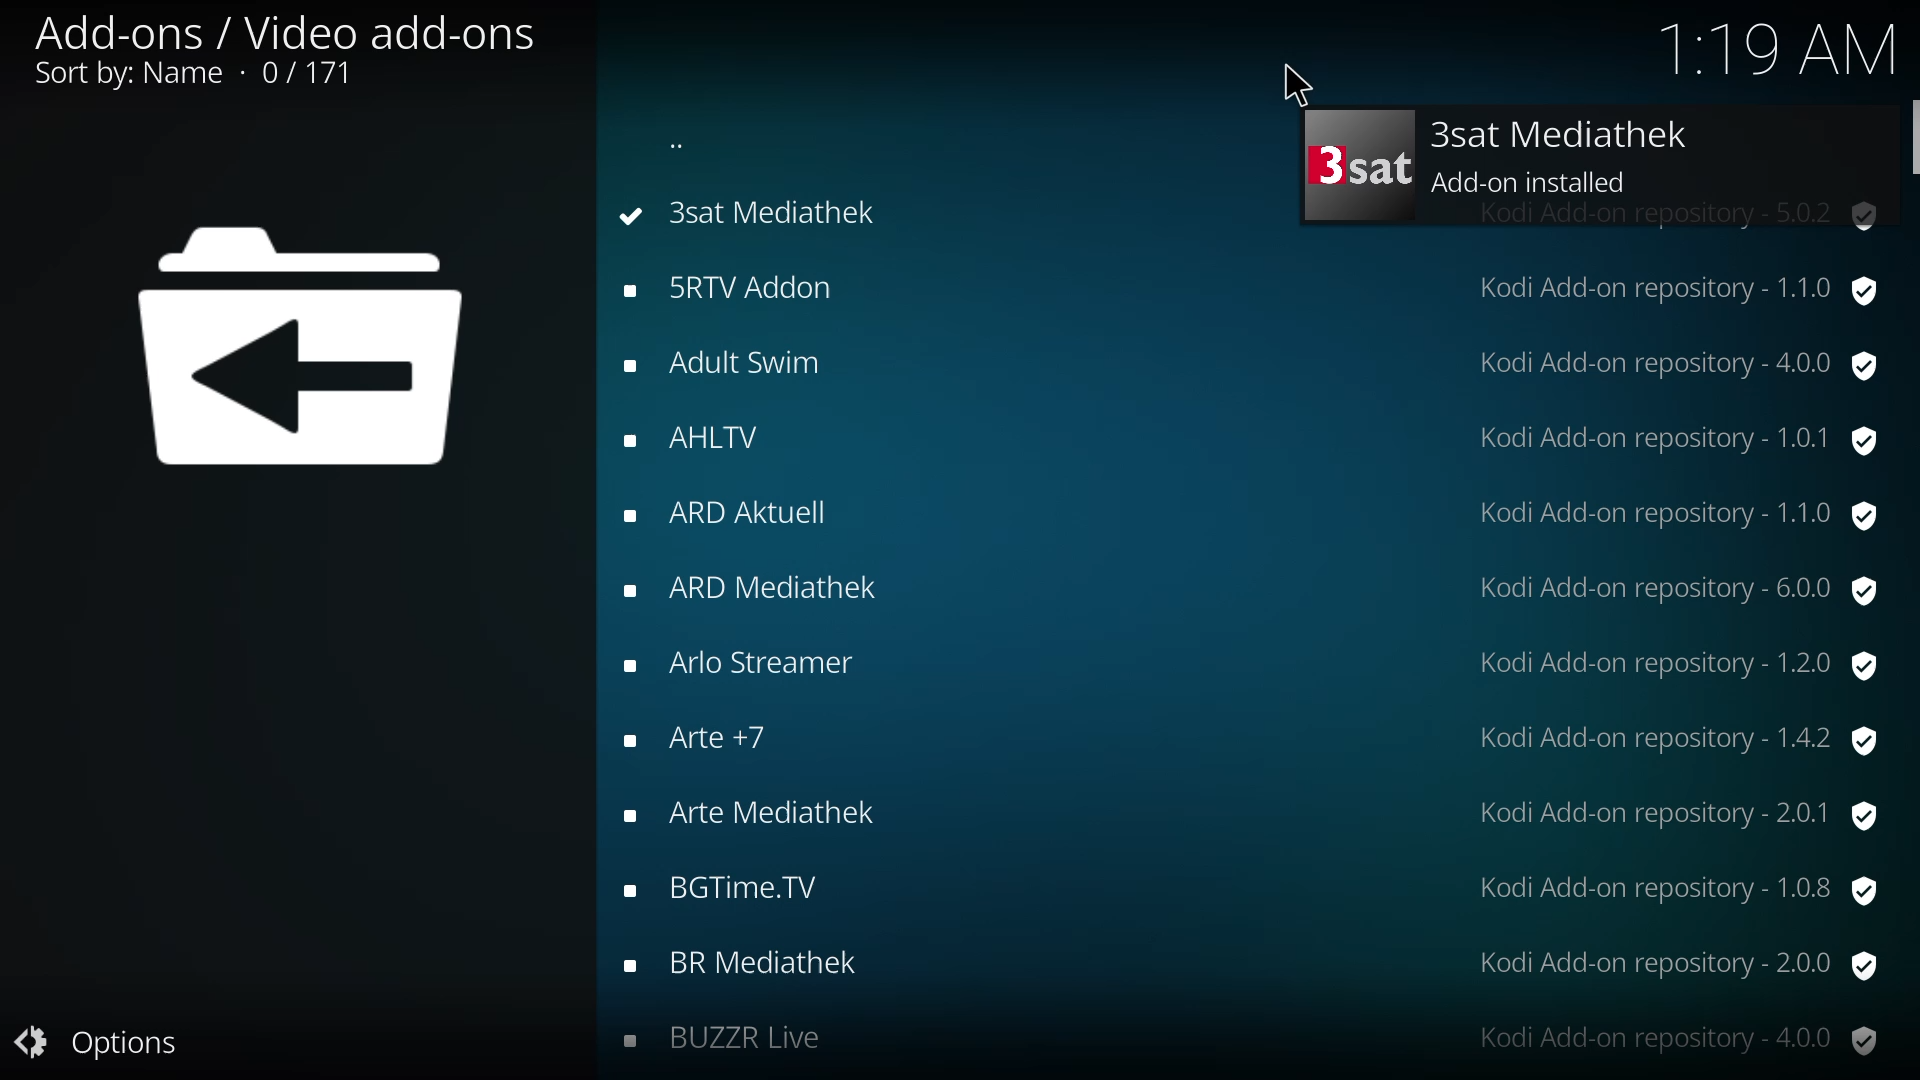 The height and width of the screenshot is (1080, 1920). What do you see at coordinates (702, 434) in the screenshot?
I see `add-ons` at bounding box center [702, 434].